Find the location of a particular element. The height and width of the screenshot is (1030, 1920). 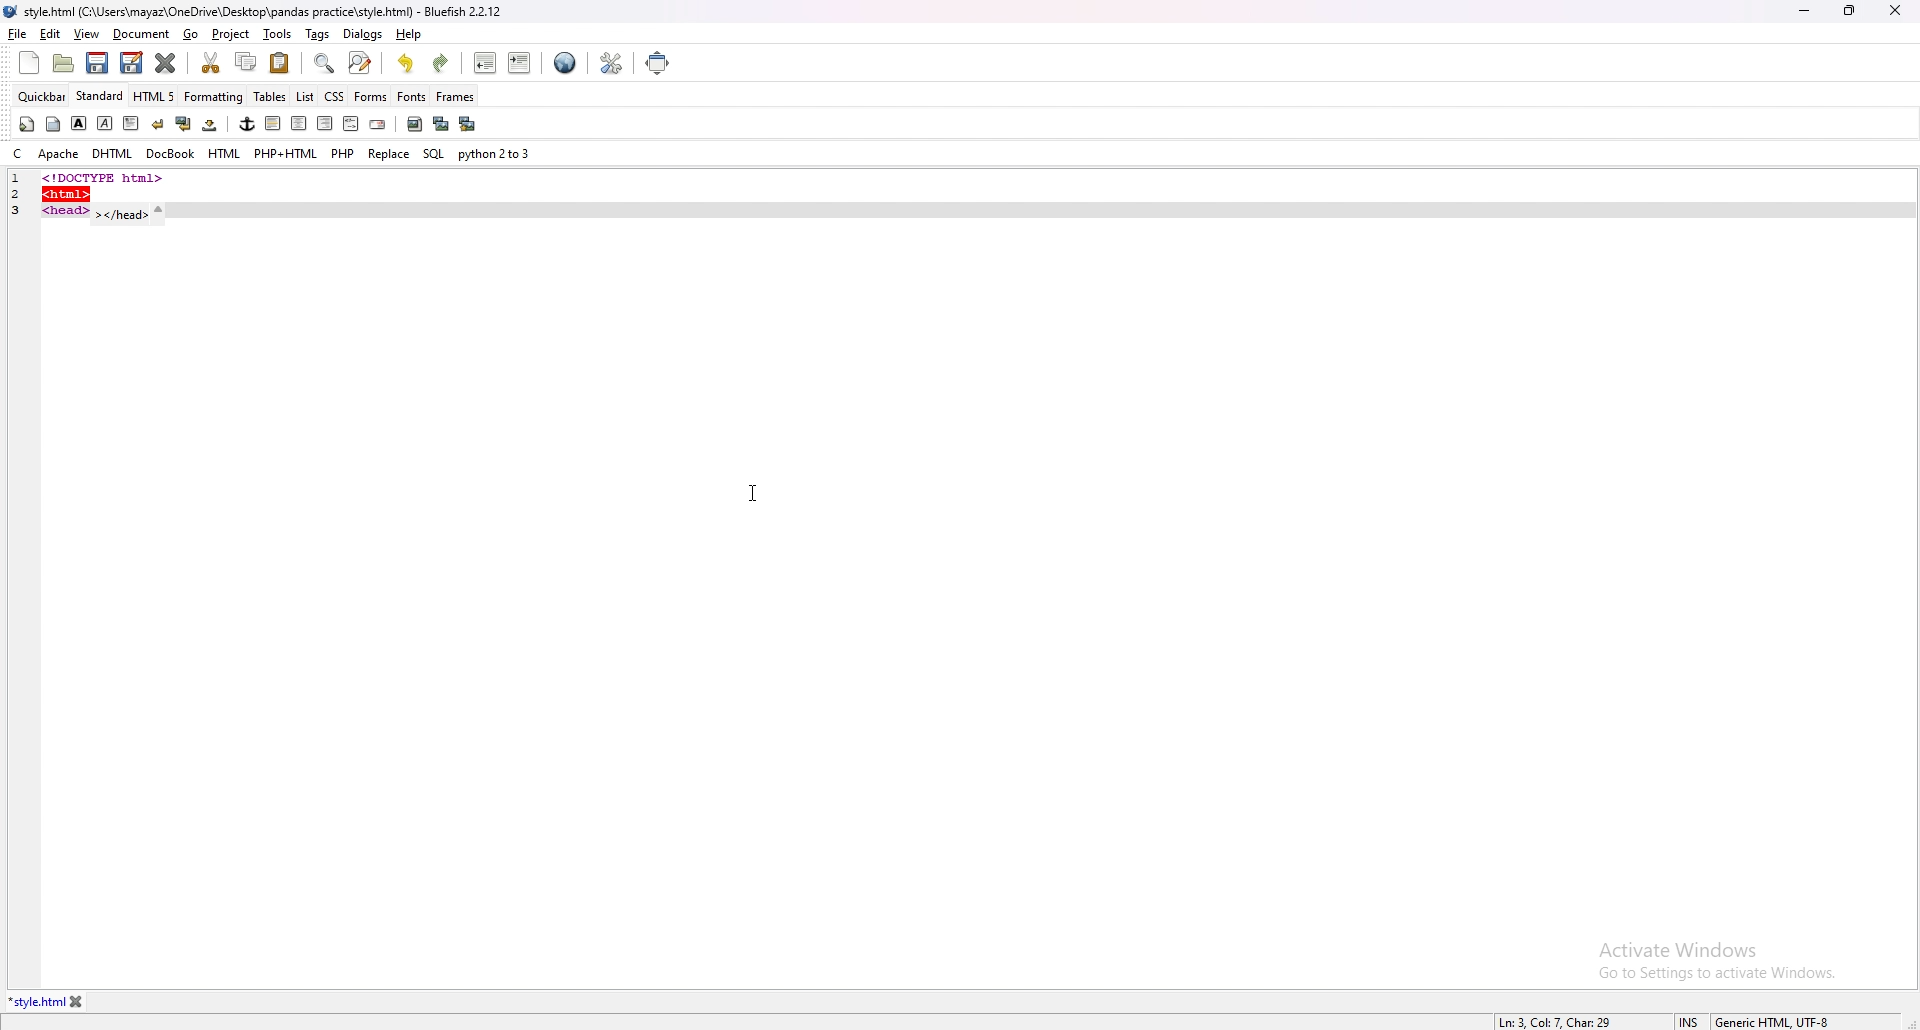

open is located at coordinates (66, 63).